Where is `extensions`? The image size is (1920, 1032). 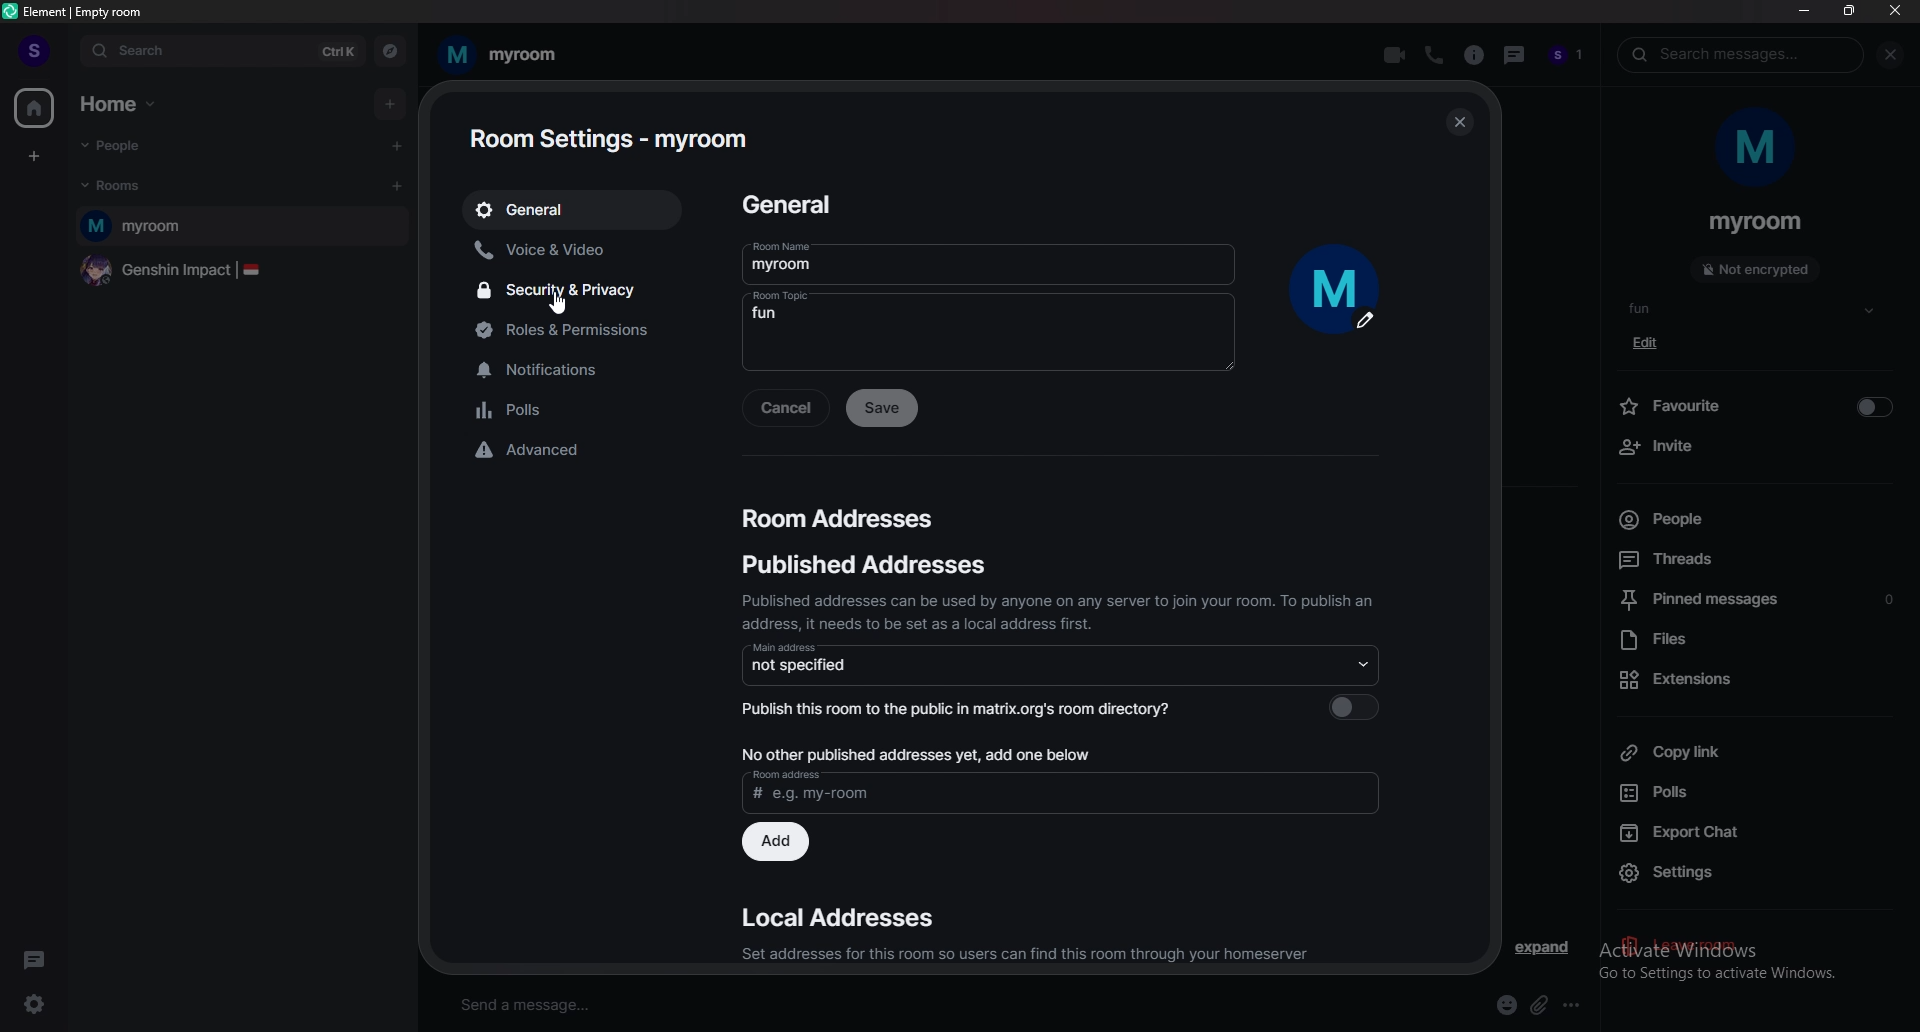
extensions is located at coordinates (1754, 682).